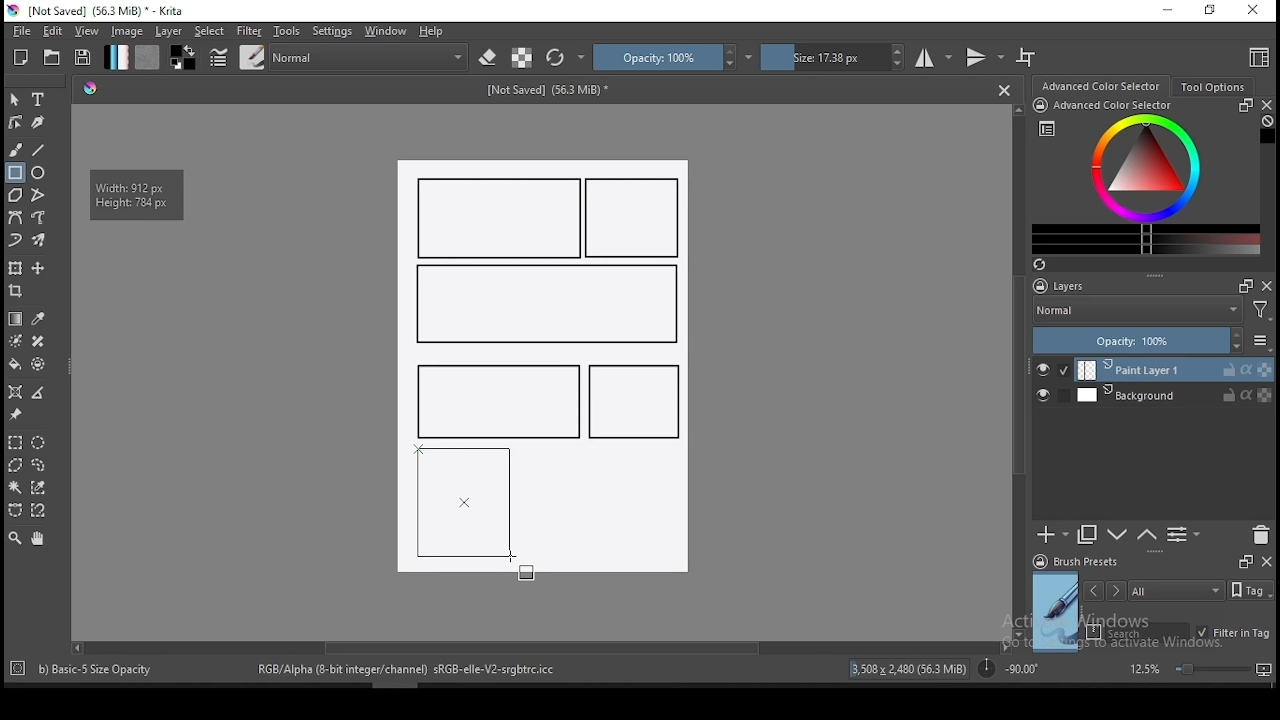 The height and width of the screenshot is (720, 1280). What do you see at coordinates (490, 58) in the screenshot?
I see `set eraser mode` at bounding box center [490, 58].